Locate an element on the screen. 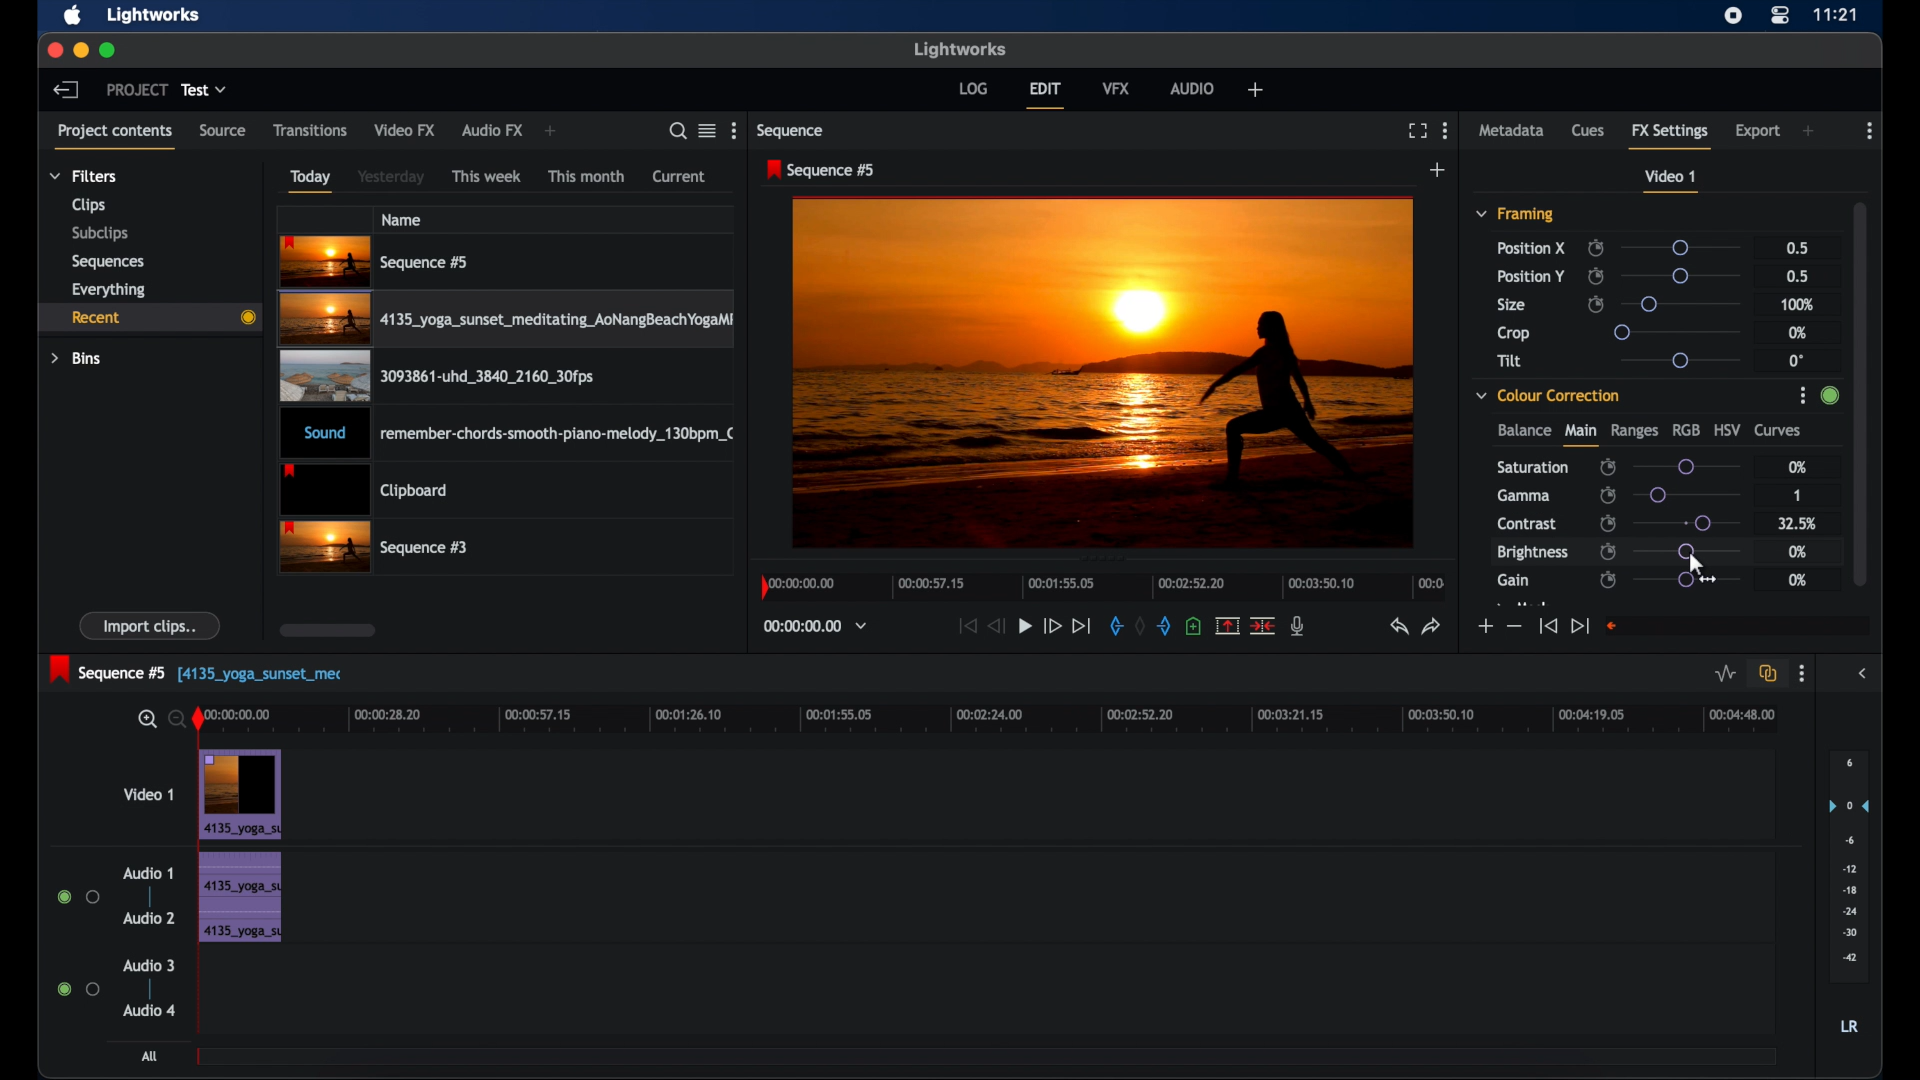  maximize is located at coordinates (109, 50).